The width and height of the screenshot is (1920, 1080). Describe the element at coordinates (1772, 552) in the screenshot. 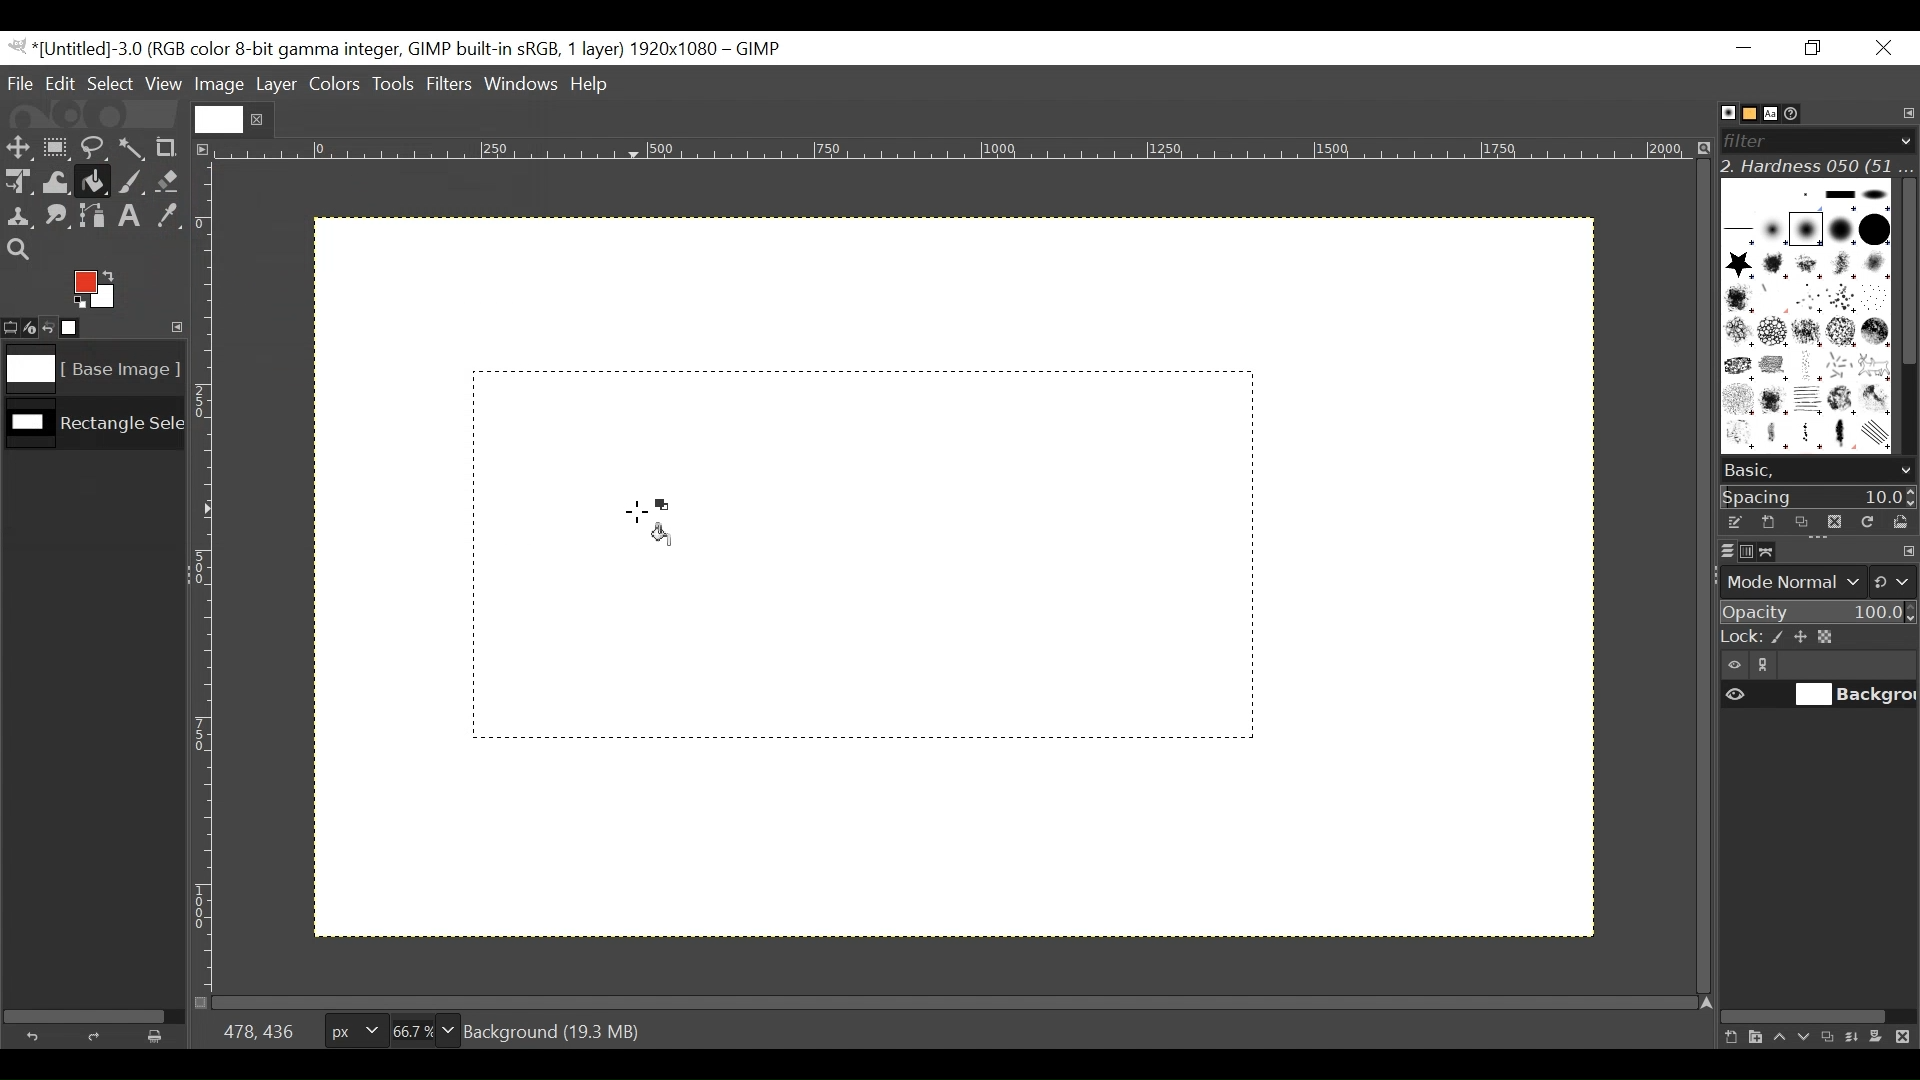

I see `Paths` at that location.